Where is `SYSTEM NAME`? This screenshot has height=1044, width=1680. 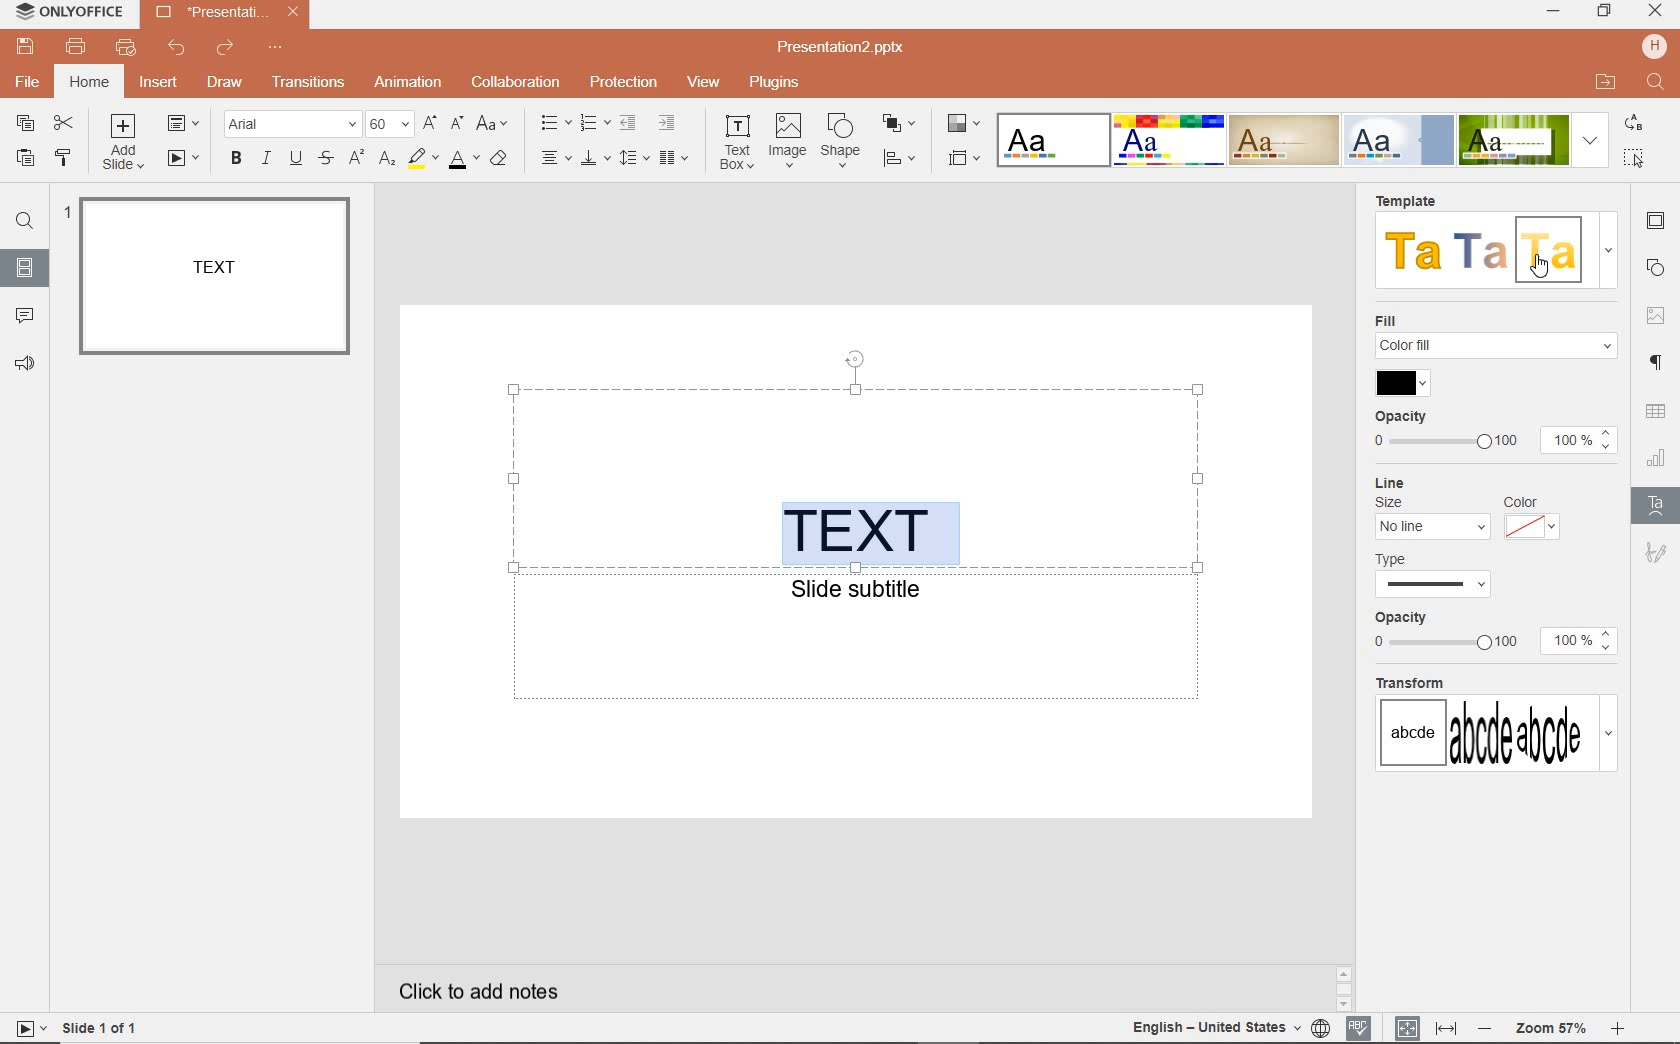 SYSTEM NAME is located at coordinates (66, 11).